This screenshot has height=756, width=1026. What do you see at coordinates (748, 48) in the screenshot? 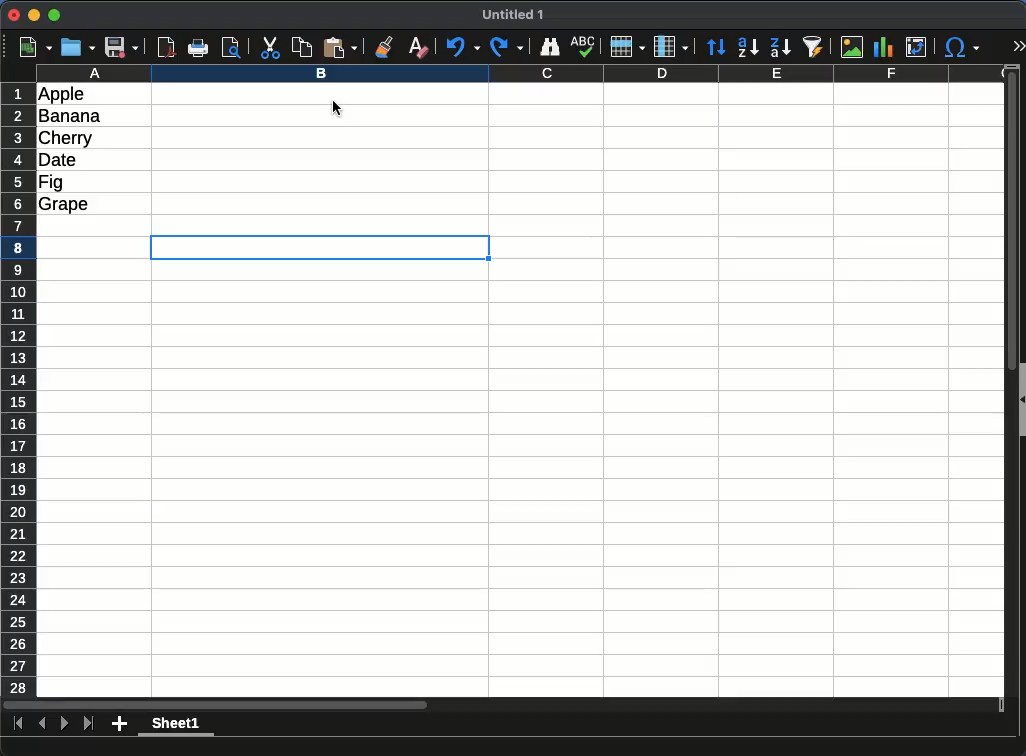
I see `ascending` at bounding box center [748, 48].